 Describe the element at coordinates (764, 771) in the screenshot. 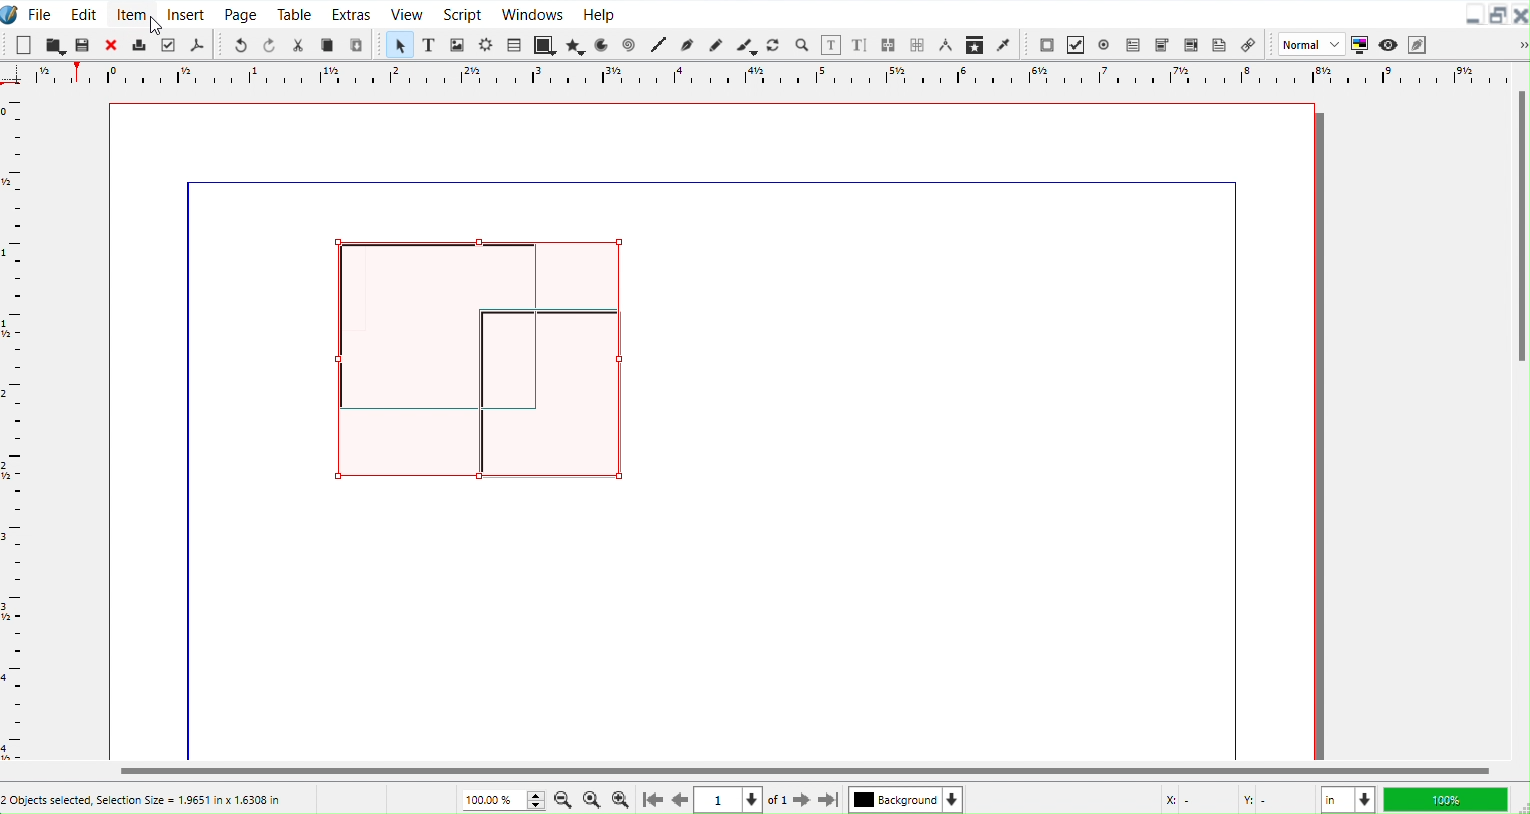

I see `Horizontal Scroll bar` at that location.